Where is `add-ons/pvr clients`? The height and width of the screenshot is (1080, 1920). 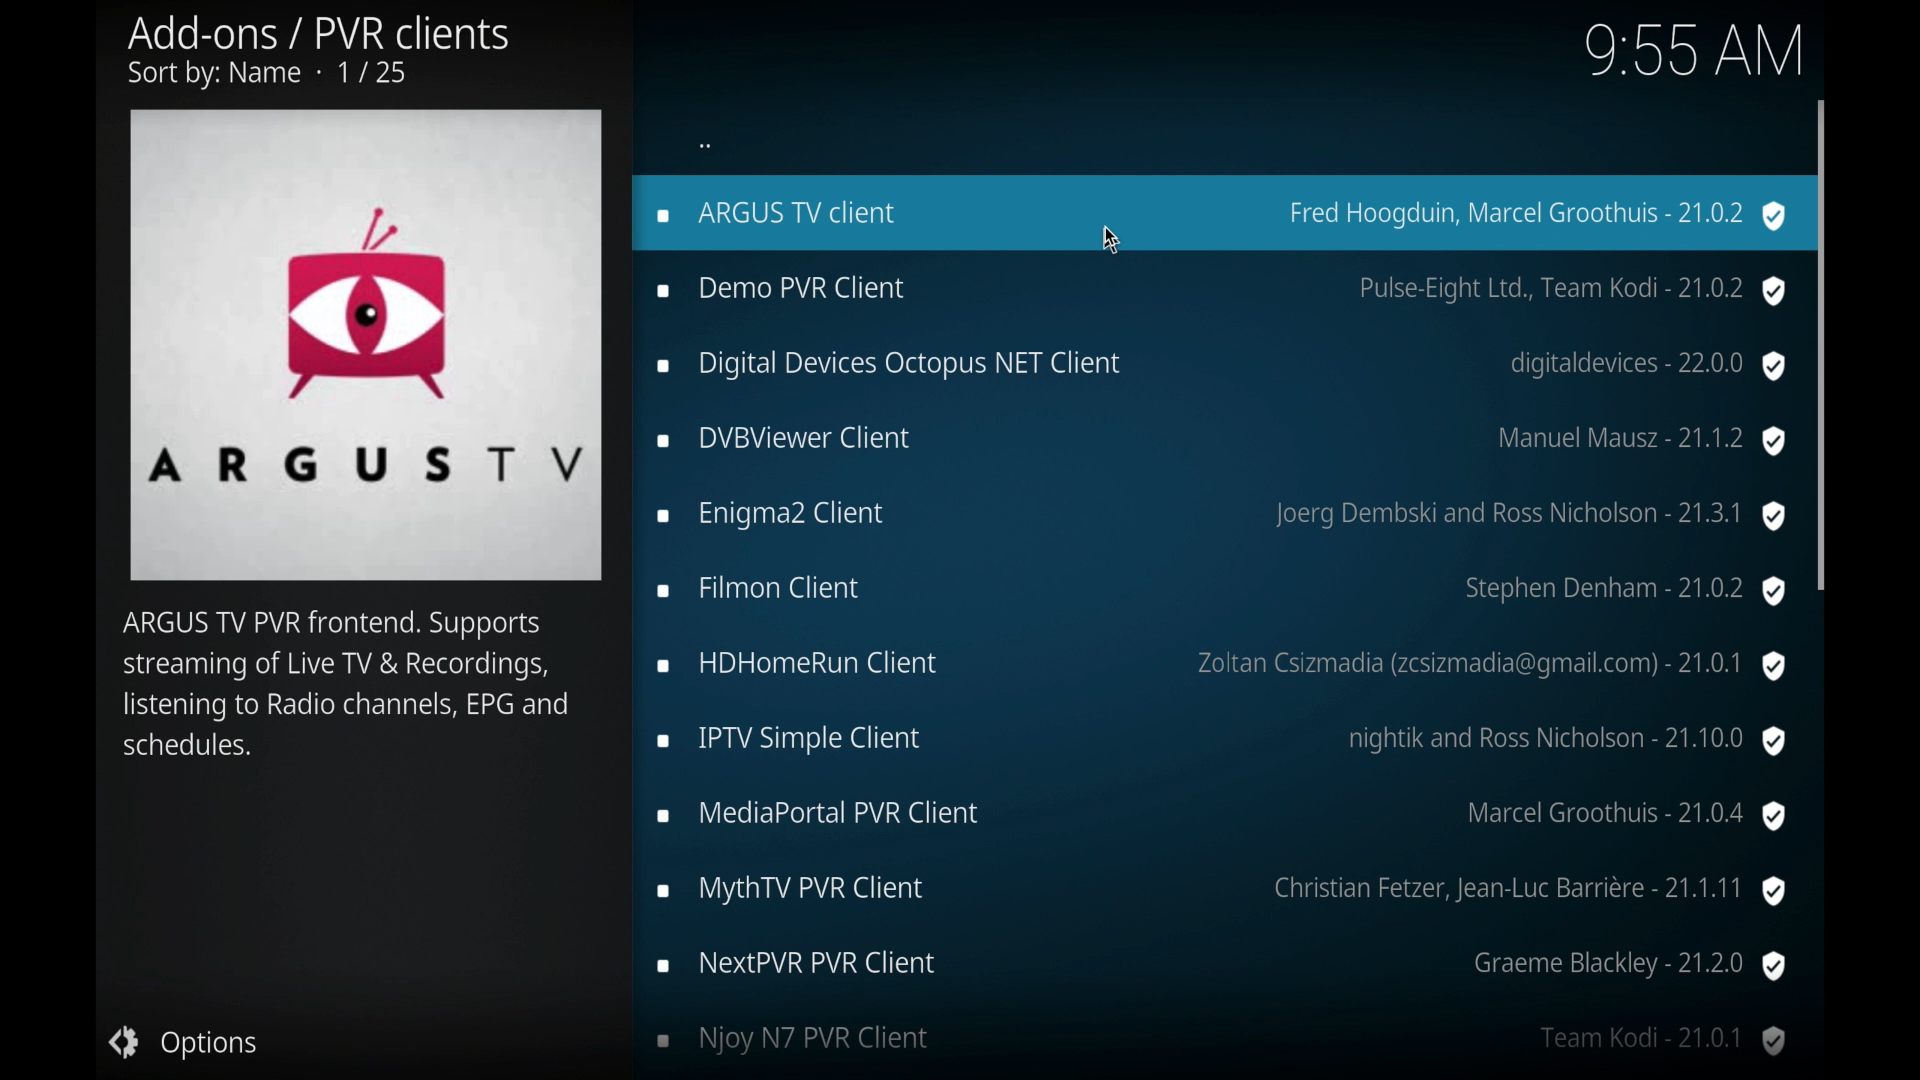
add-ons/pvr clients is located at coordinates (318, 53).